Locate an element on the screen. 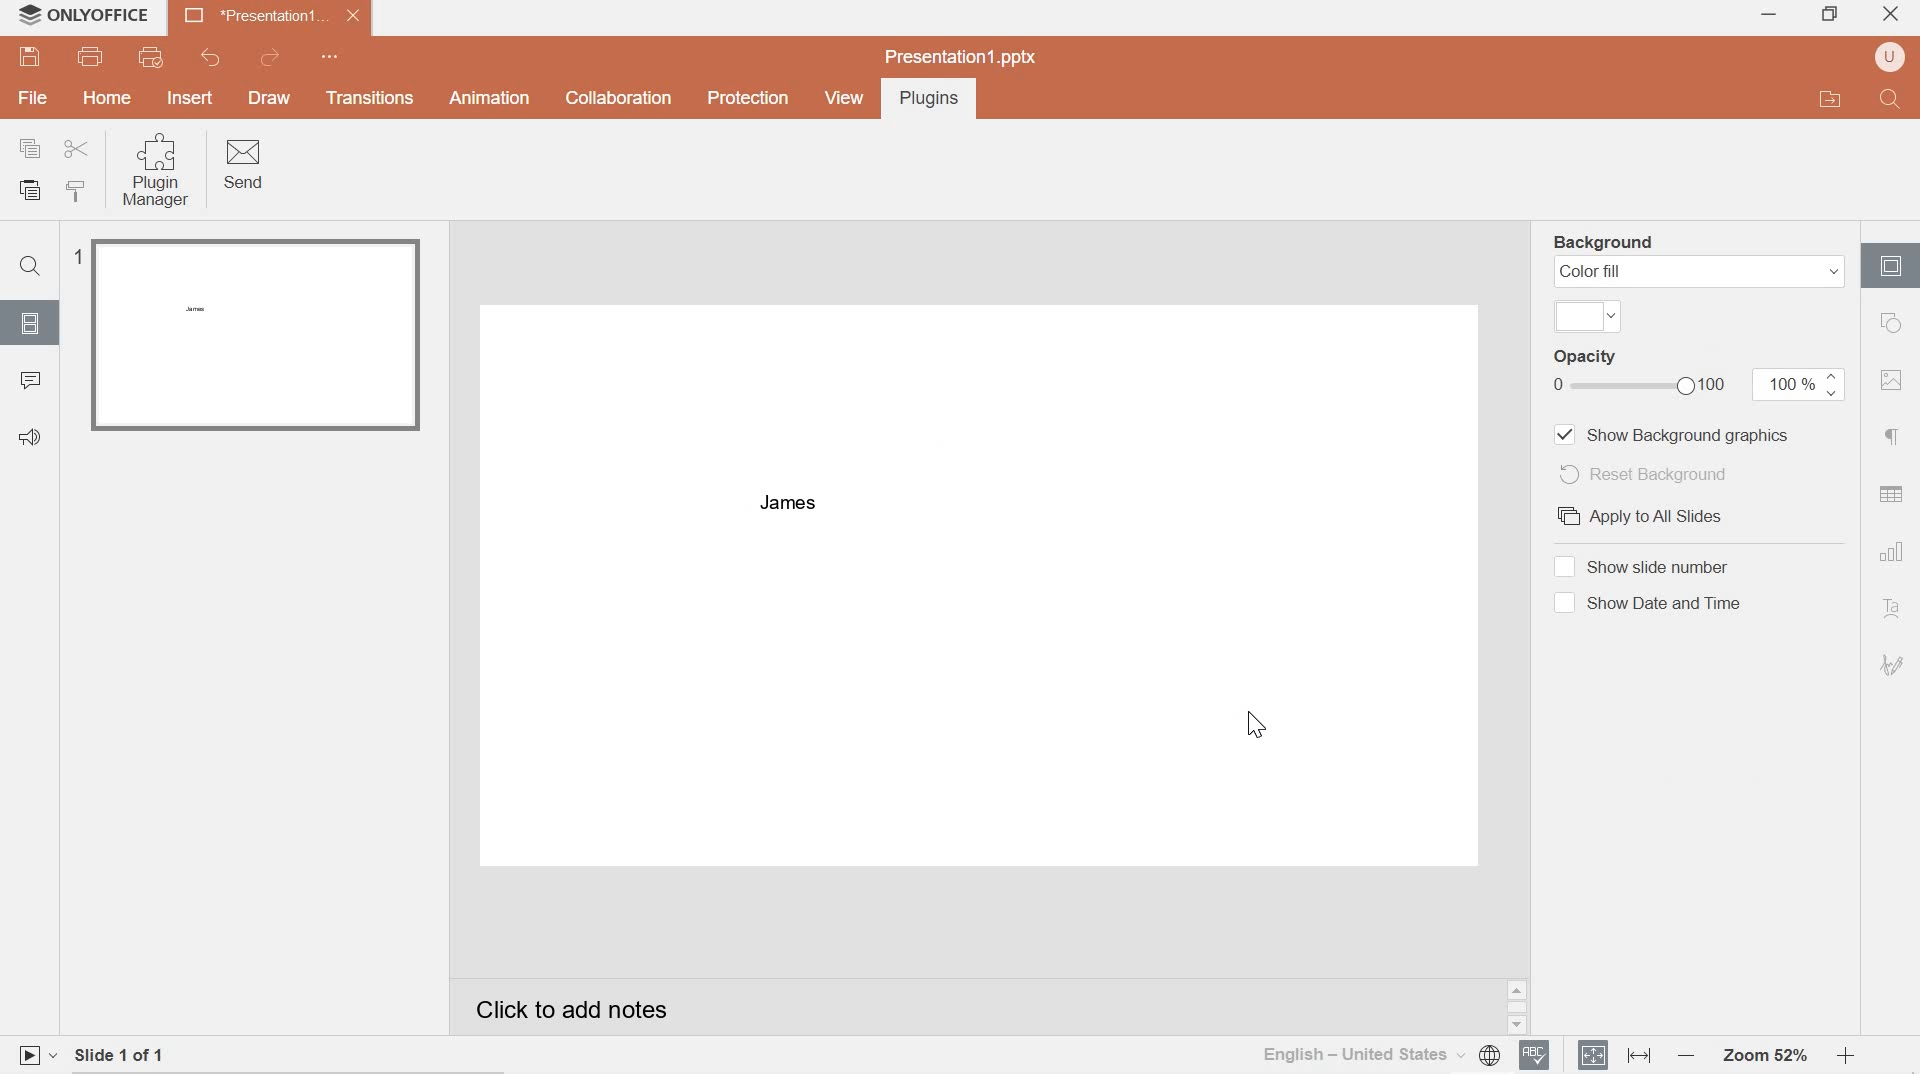 This screenshot has width=1920, height=1074. presentation 1 is located at coordinates (272, 16).